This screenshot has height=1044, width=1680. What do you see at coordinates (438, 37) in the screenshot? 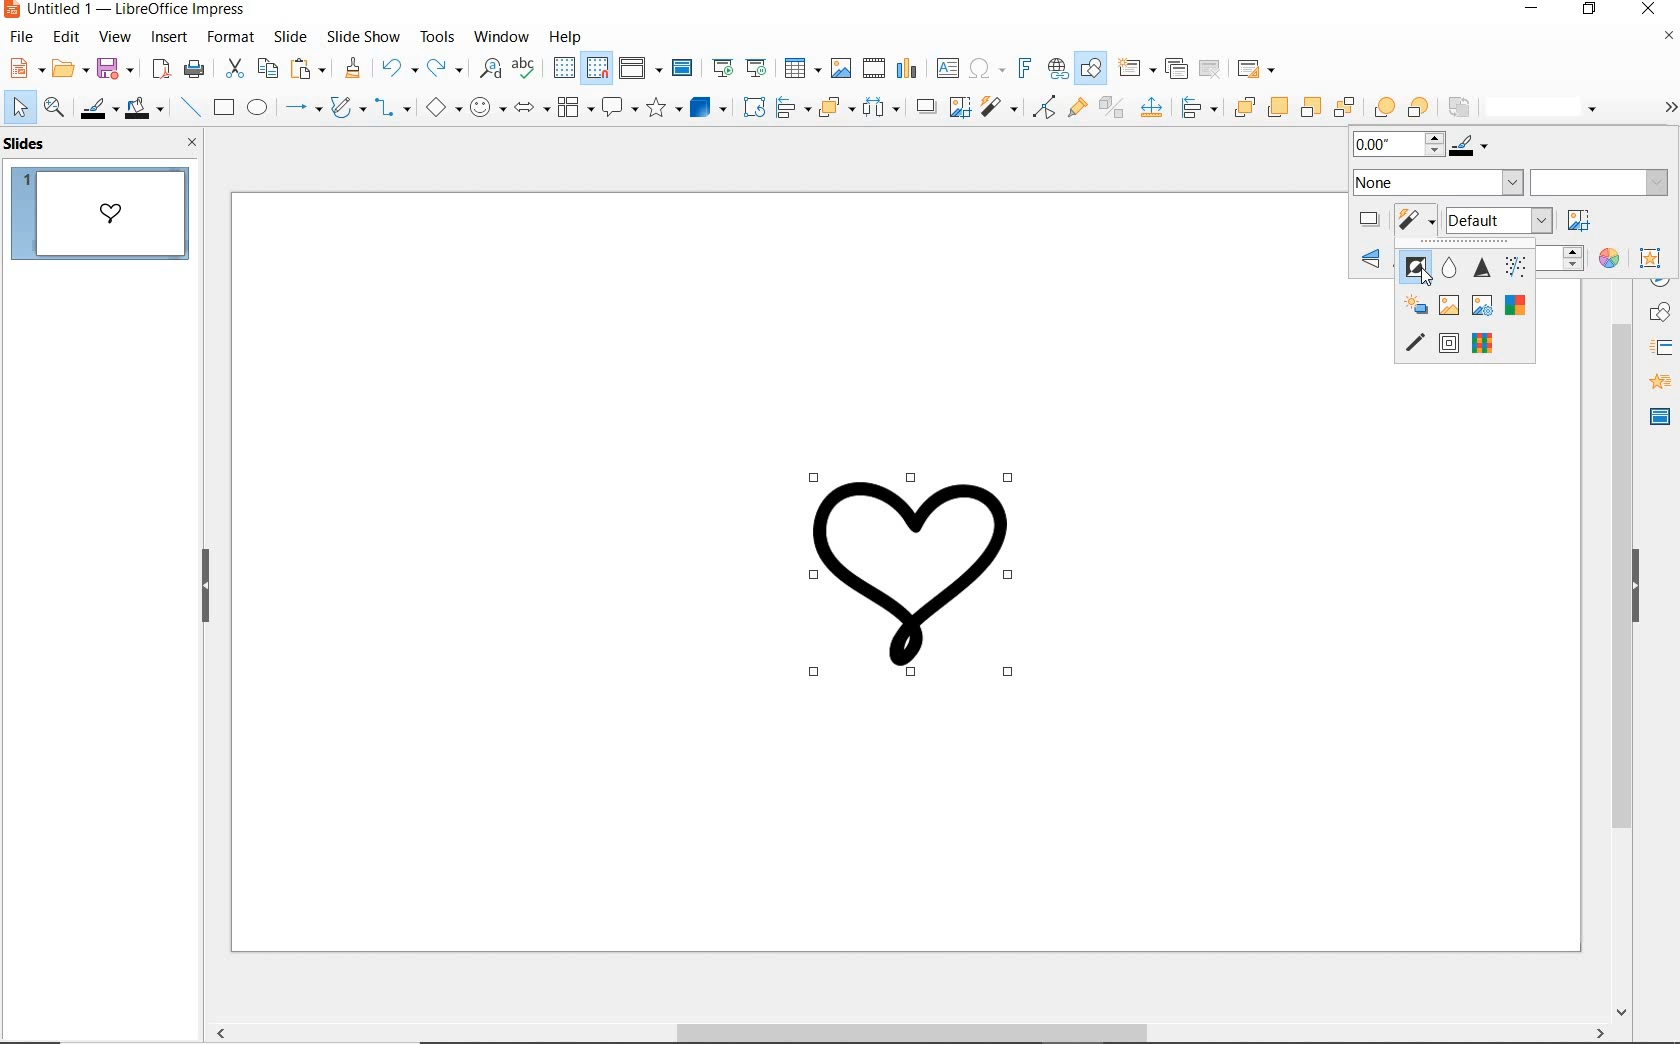
I see `tools` at bounding box center [438, 37].